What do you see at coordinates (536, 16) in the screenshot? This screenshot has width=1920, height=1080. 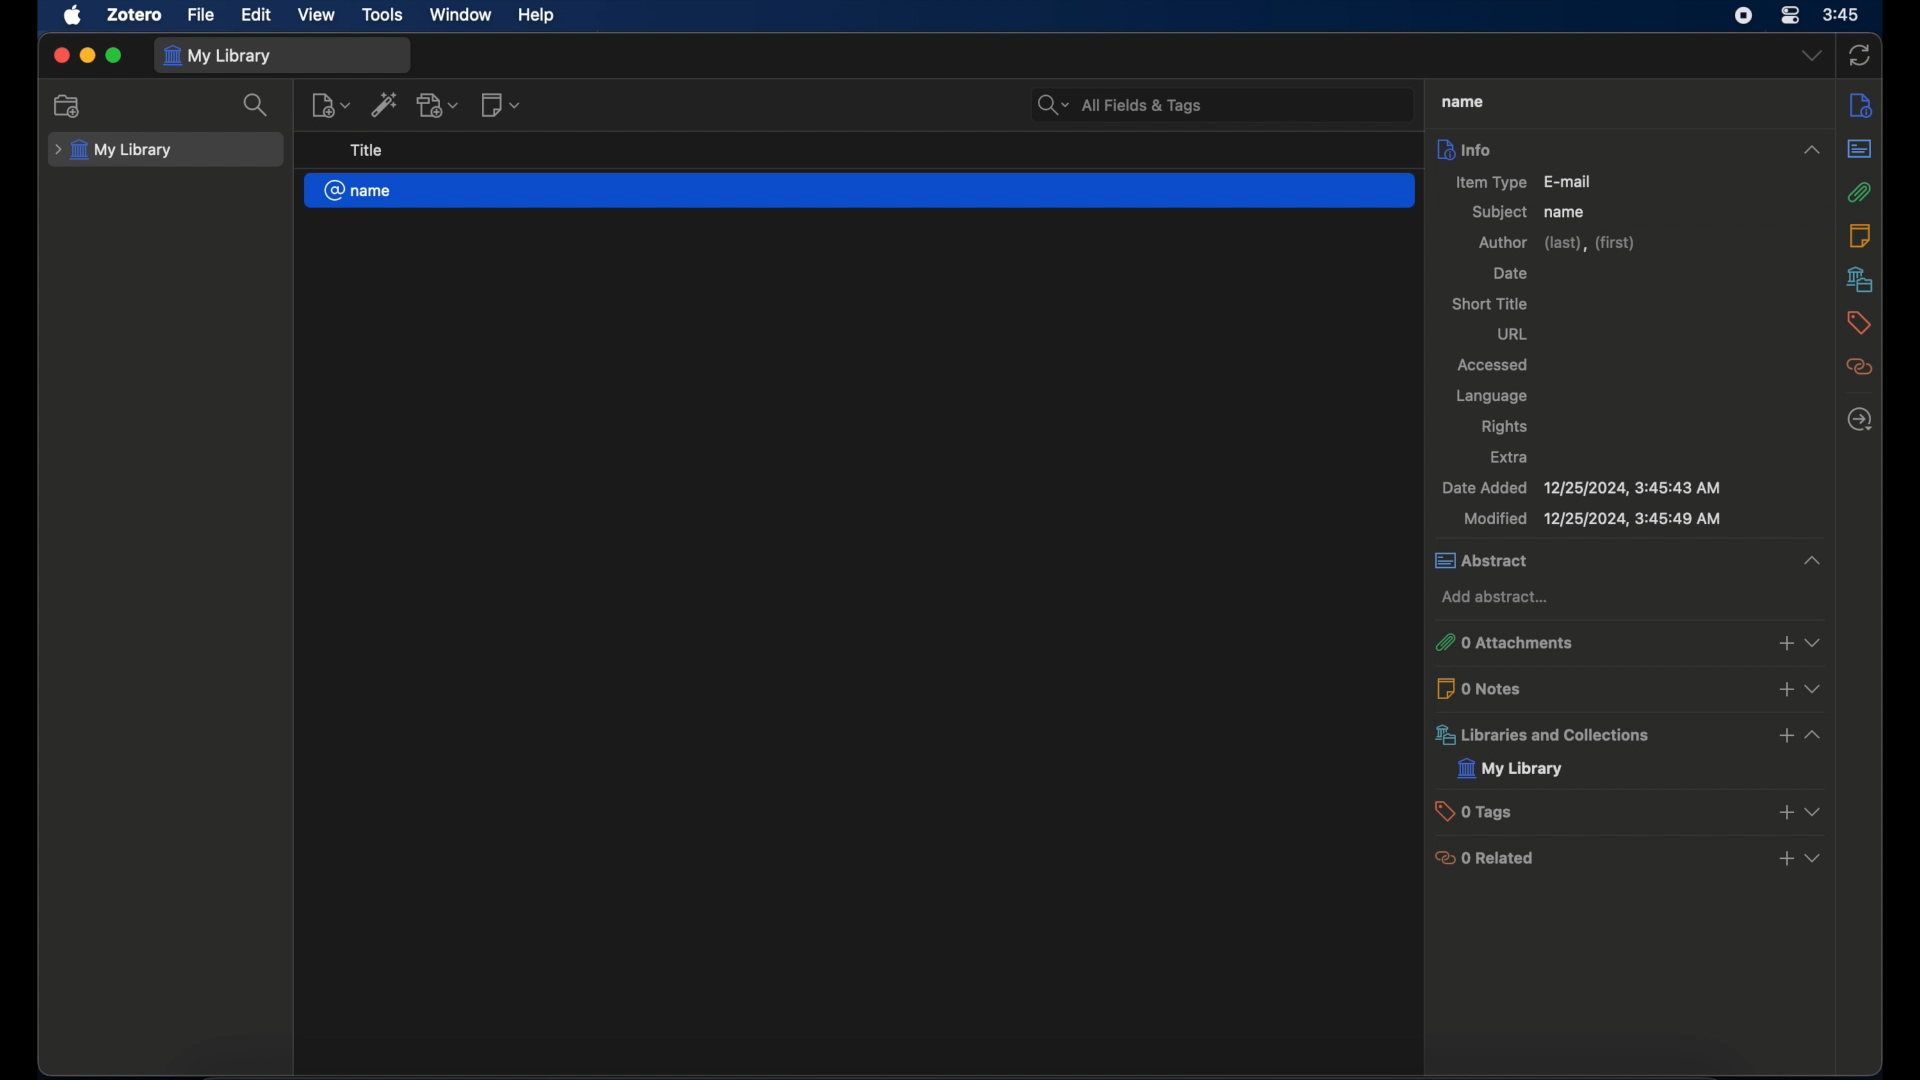 I see `help` at bounding box center [536, 16].